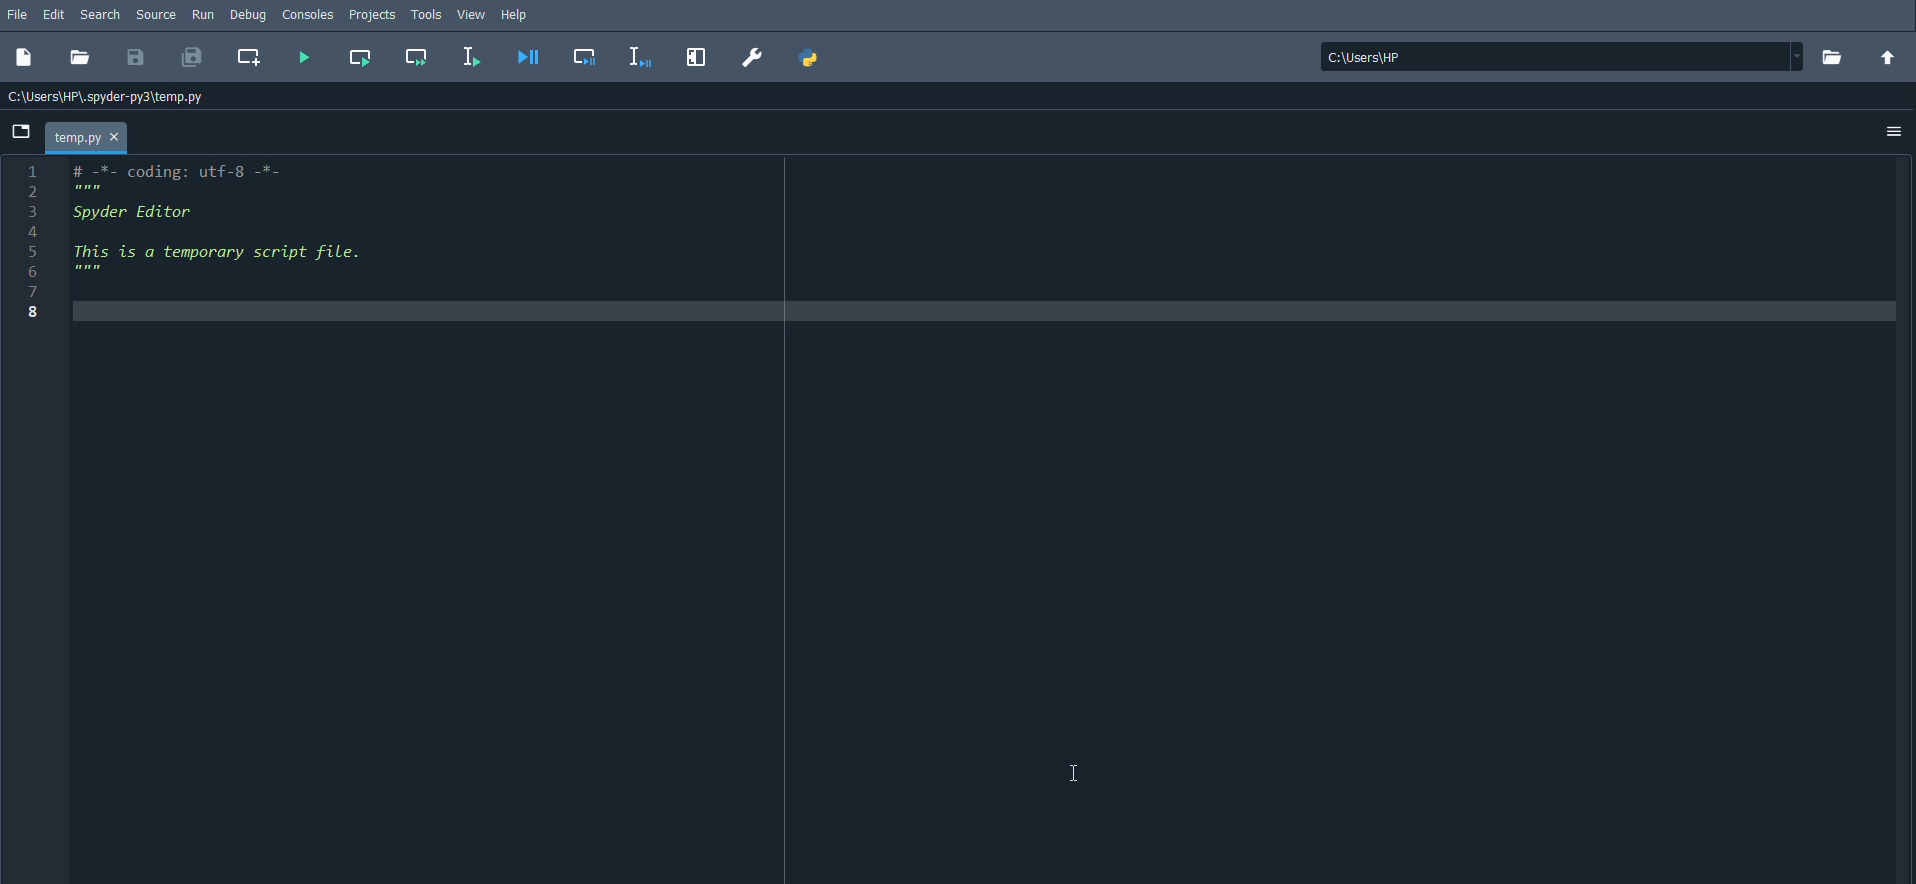  What do you see at coordinates (531, 56) in the screenshot?
I see `Debug file` at bounding box center [531, 56].